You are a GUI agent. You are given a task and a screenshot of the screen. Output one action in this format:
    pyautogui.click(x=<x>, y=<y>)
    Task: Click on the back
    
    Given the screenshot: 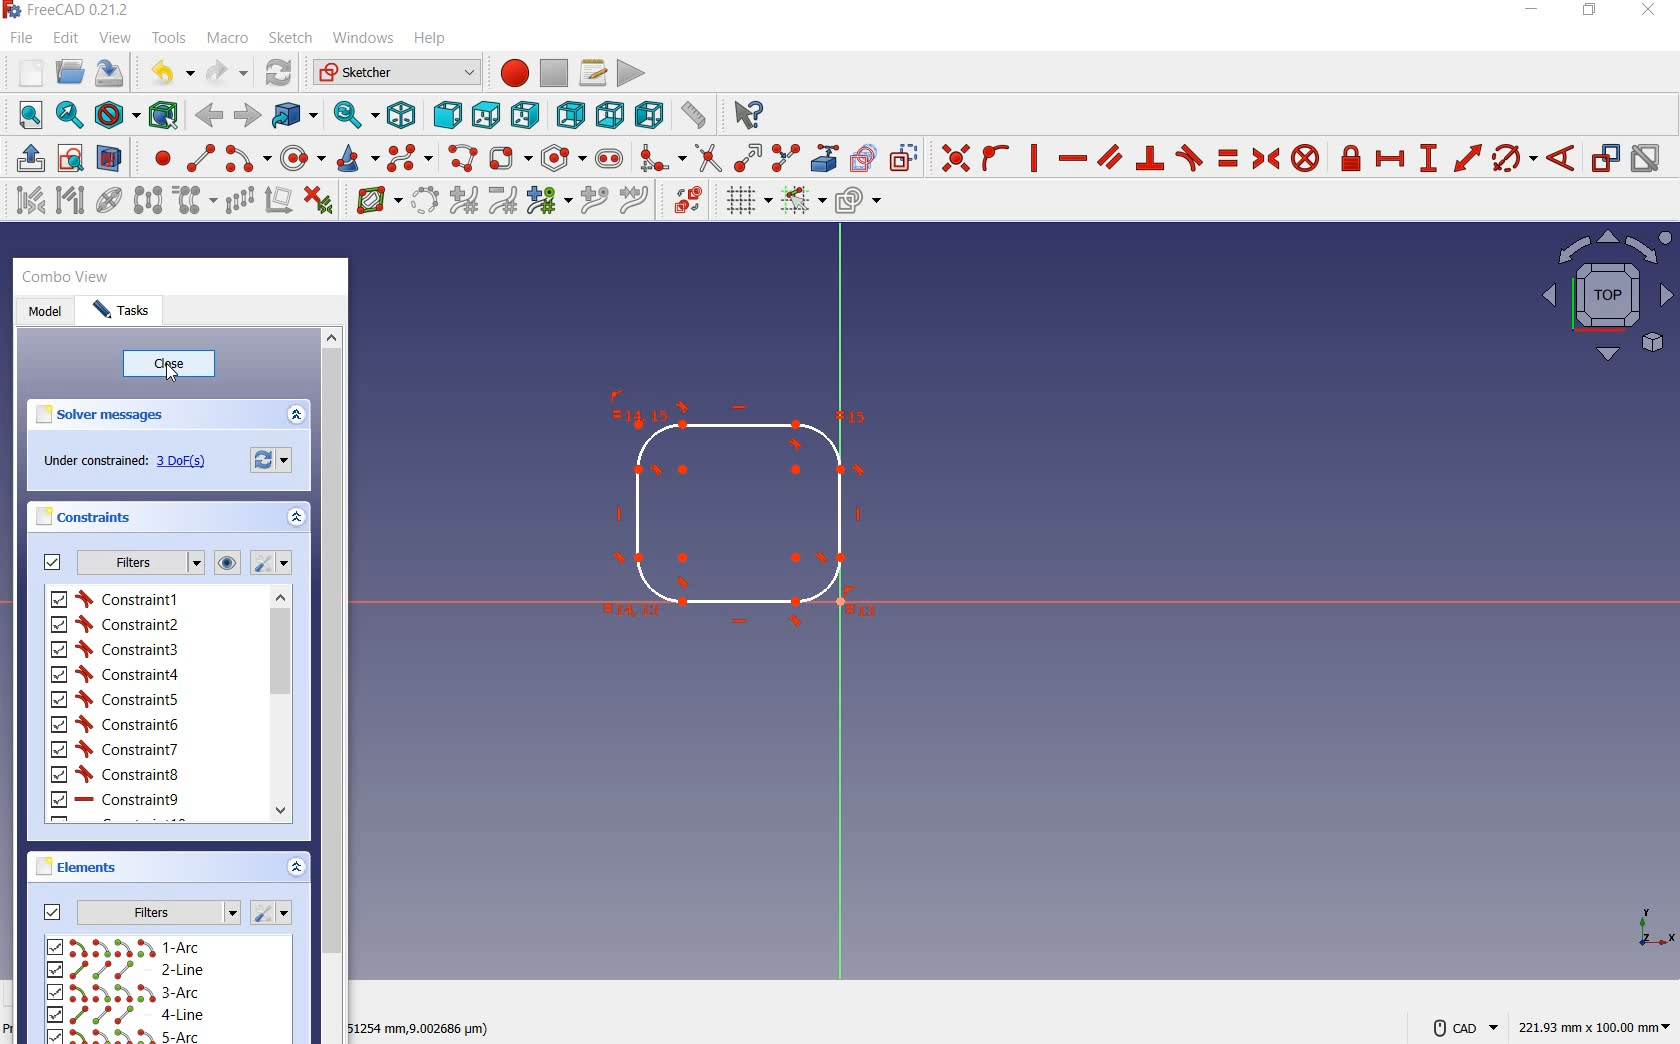 What is the action you would take?
    pyautogui.click(x=249, y=116)
    